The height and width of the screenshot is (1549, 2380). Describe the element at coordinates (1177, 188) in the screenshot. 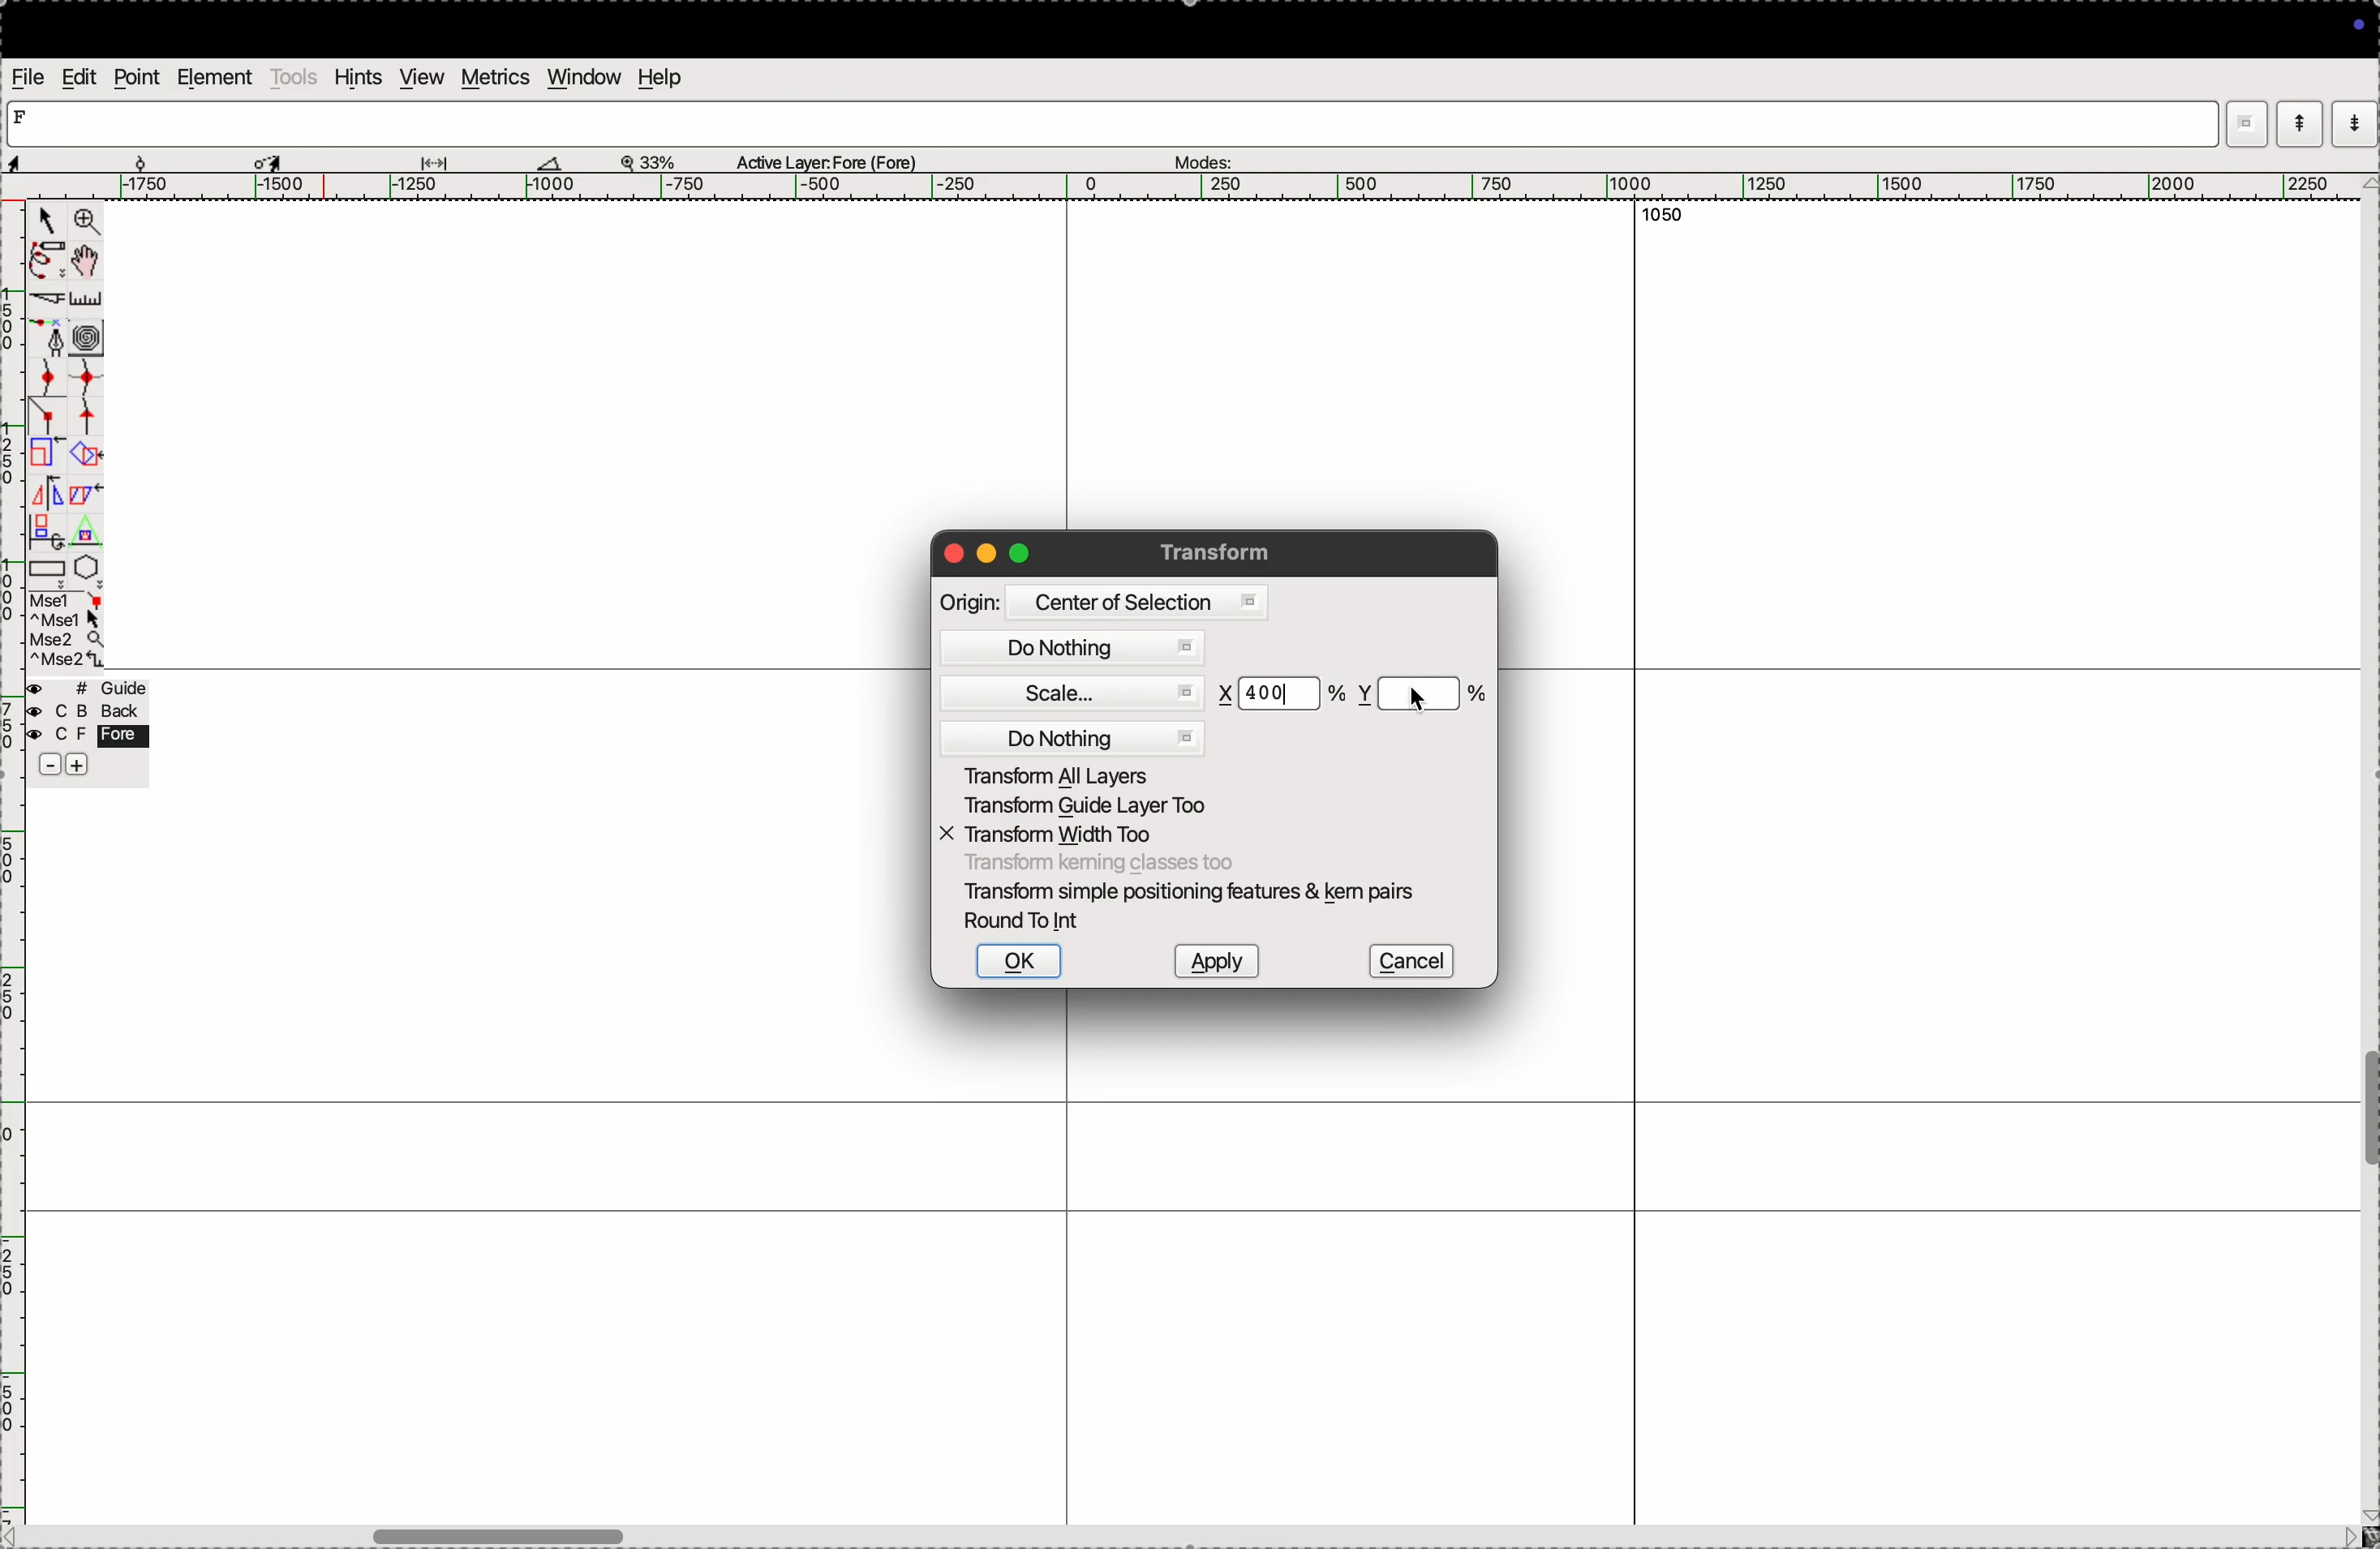

I see `horizontal scale` at that location.